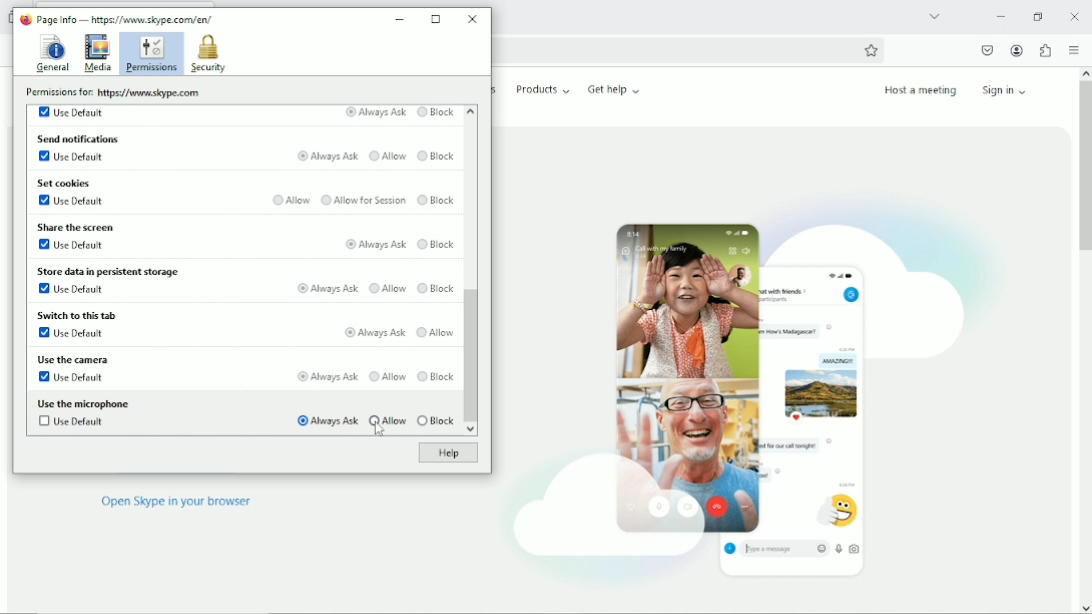 Image resolution: width=1092 pixels, height=614 pixels. What do you see at coordinates (73, 201) in the screenshot?
I see `Use default` at bounding box center [73, 201].